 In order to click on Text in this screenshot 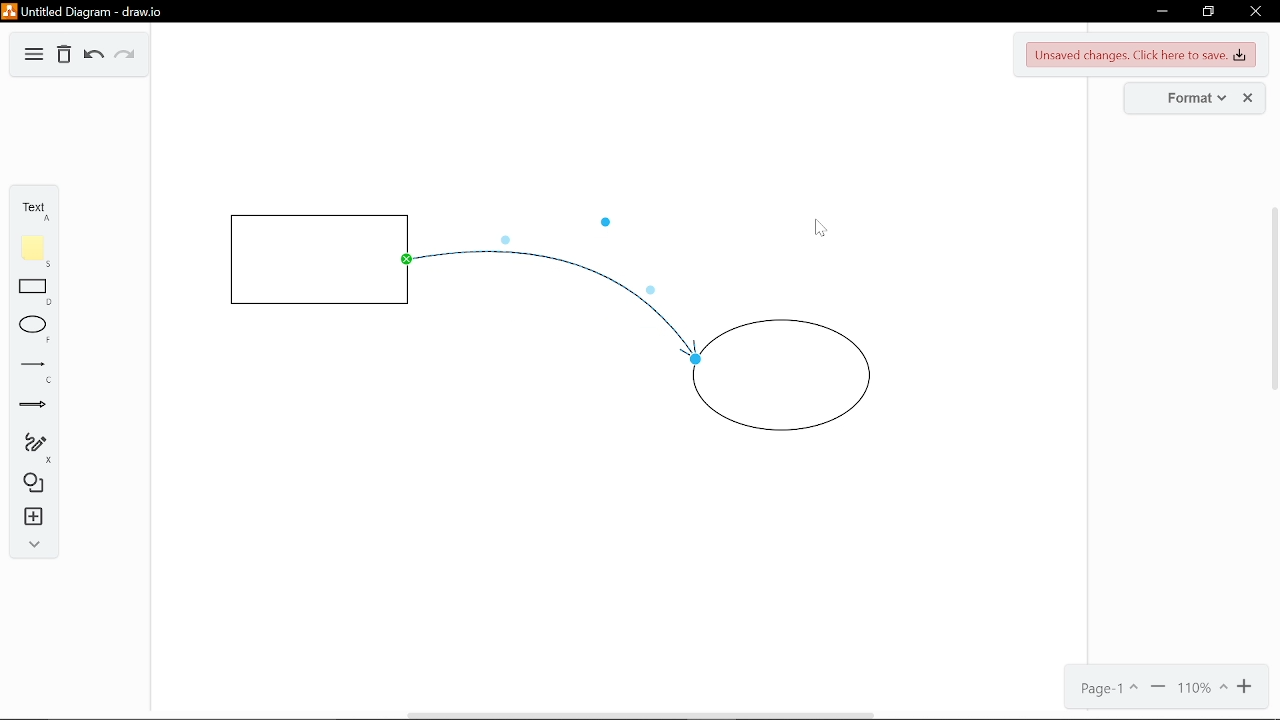, I will do `click(32, 208)`.